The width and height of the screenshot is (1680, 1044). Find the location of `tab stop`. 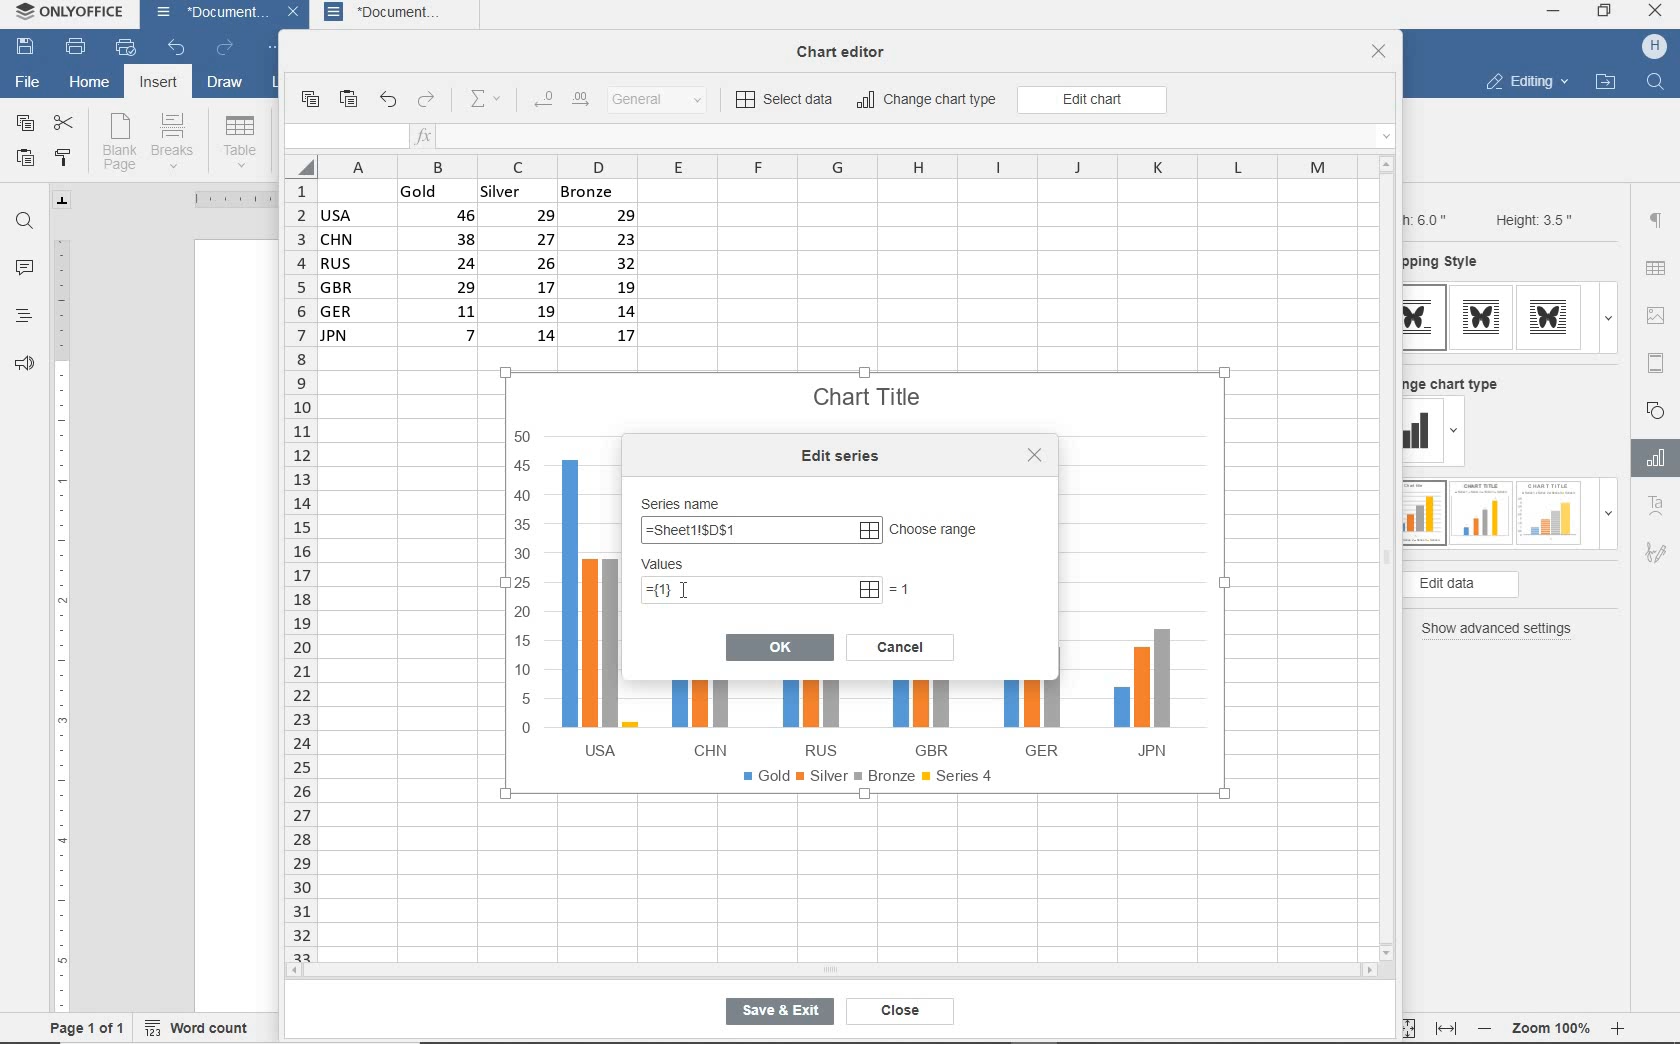

tab stop is located at coordinates (63, 200).